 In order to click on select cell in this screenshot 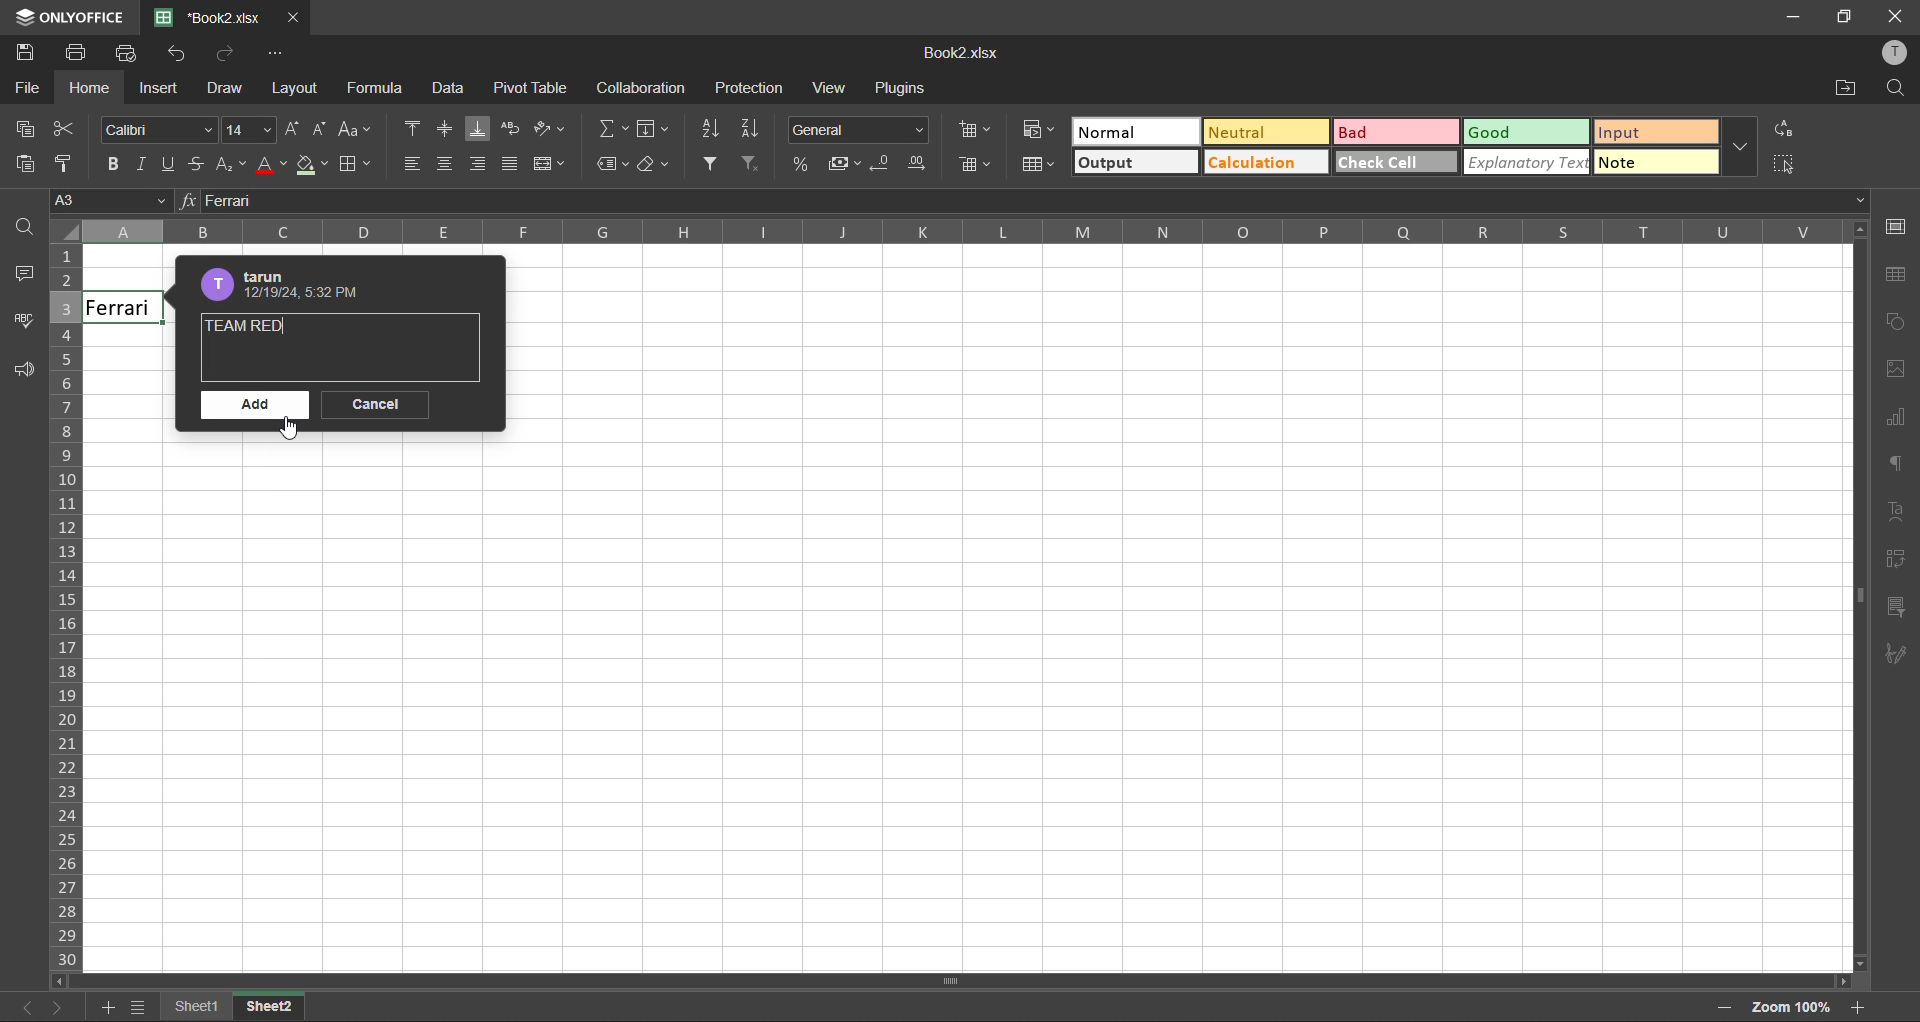, I will do `click(1791, 169)`.